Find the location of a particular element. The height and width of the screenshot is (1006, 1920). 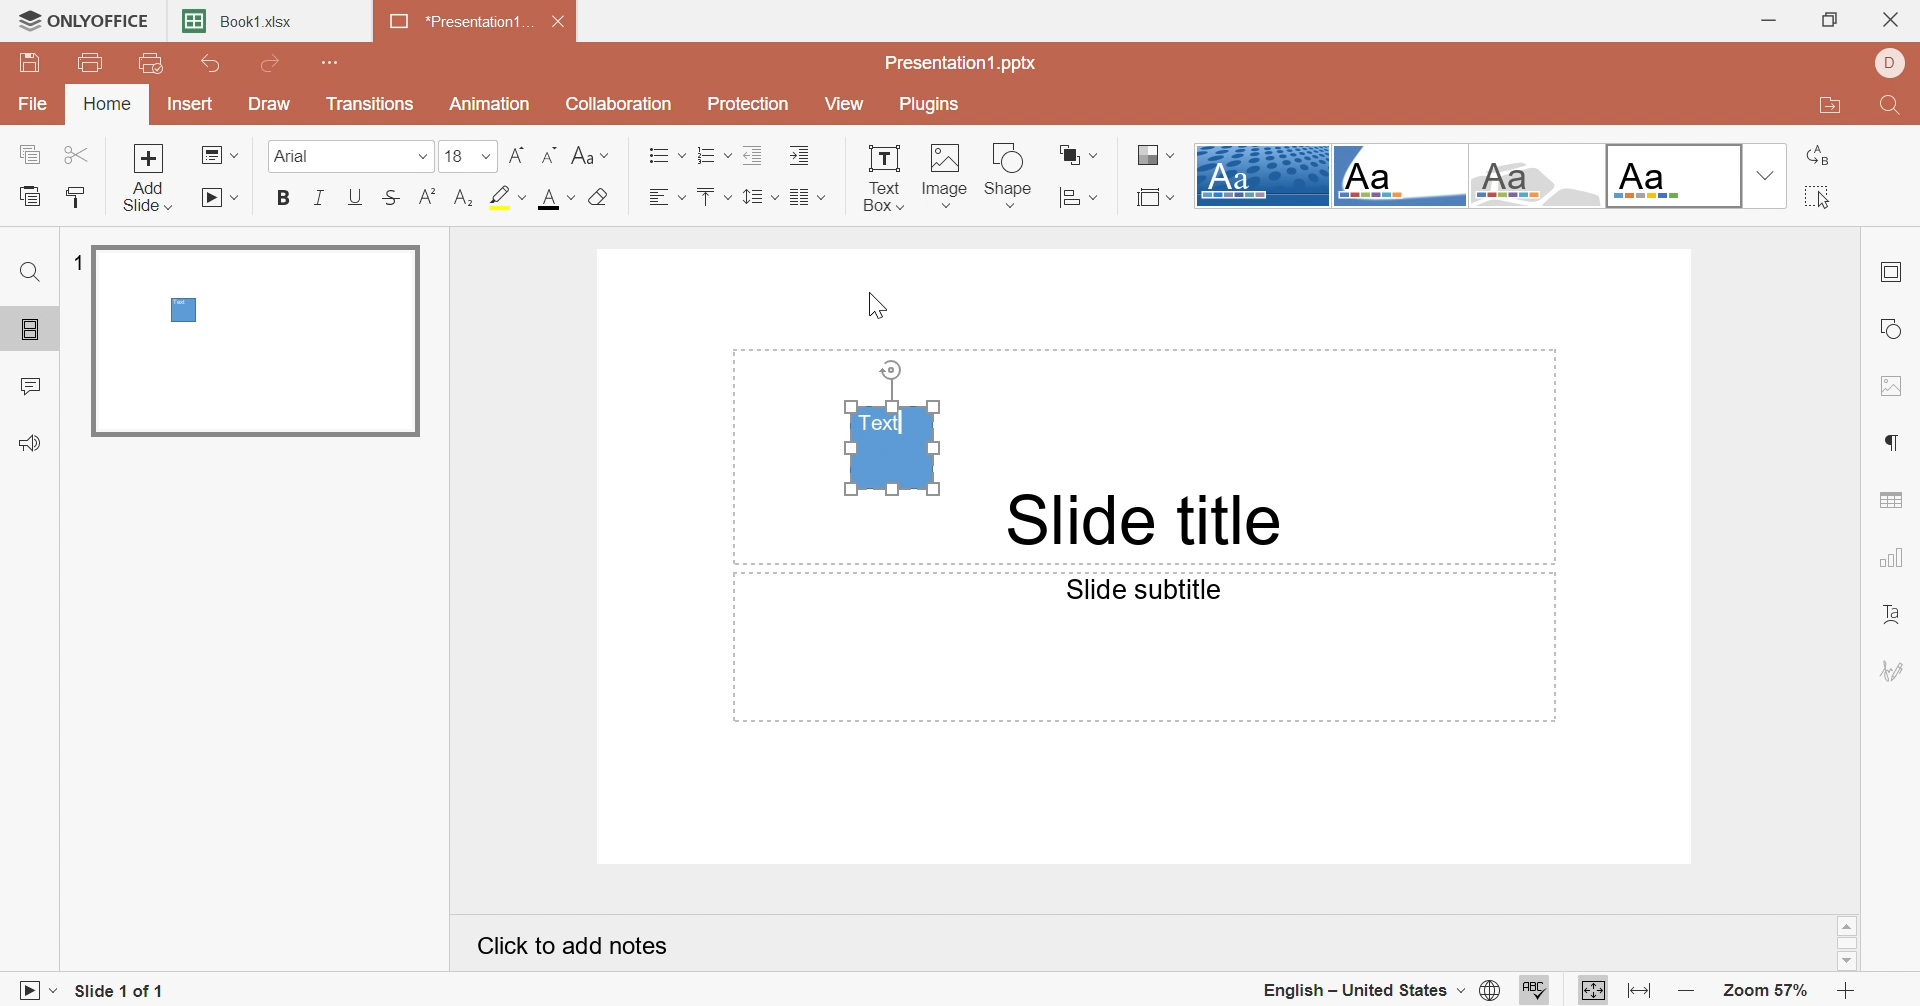

Zoom in is located at coordinates (1853, 989).